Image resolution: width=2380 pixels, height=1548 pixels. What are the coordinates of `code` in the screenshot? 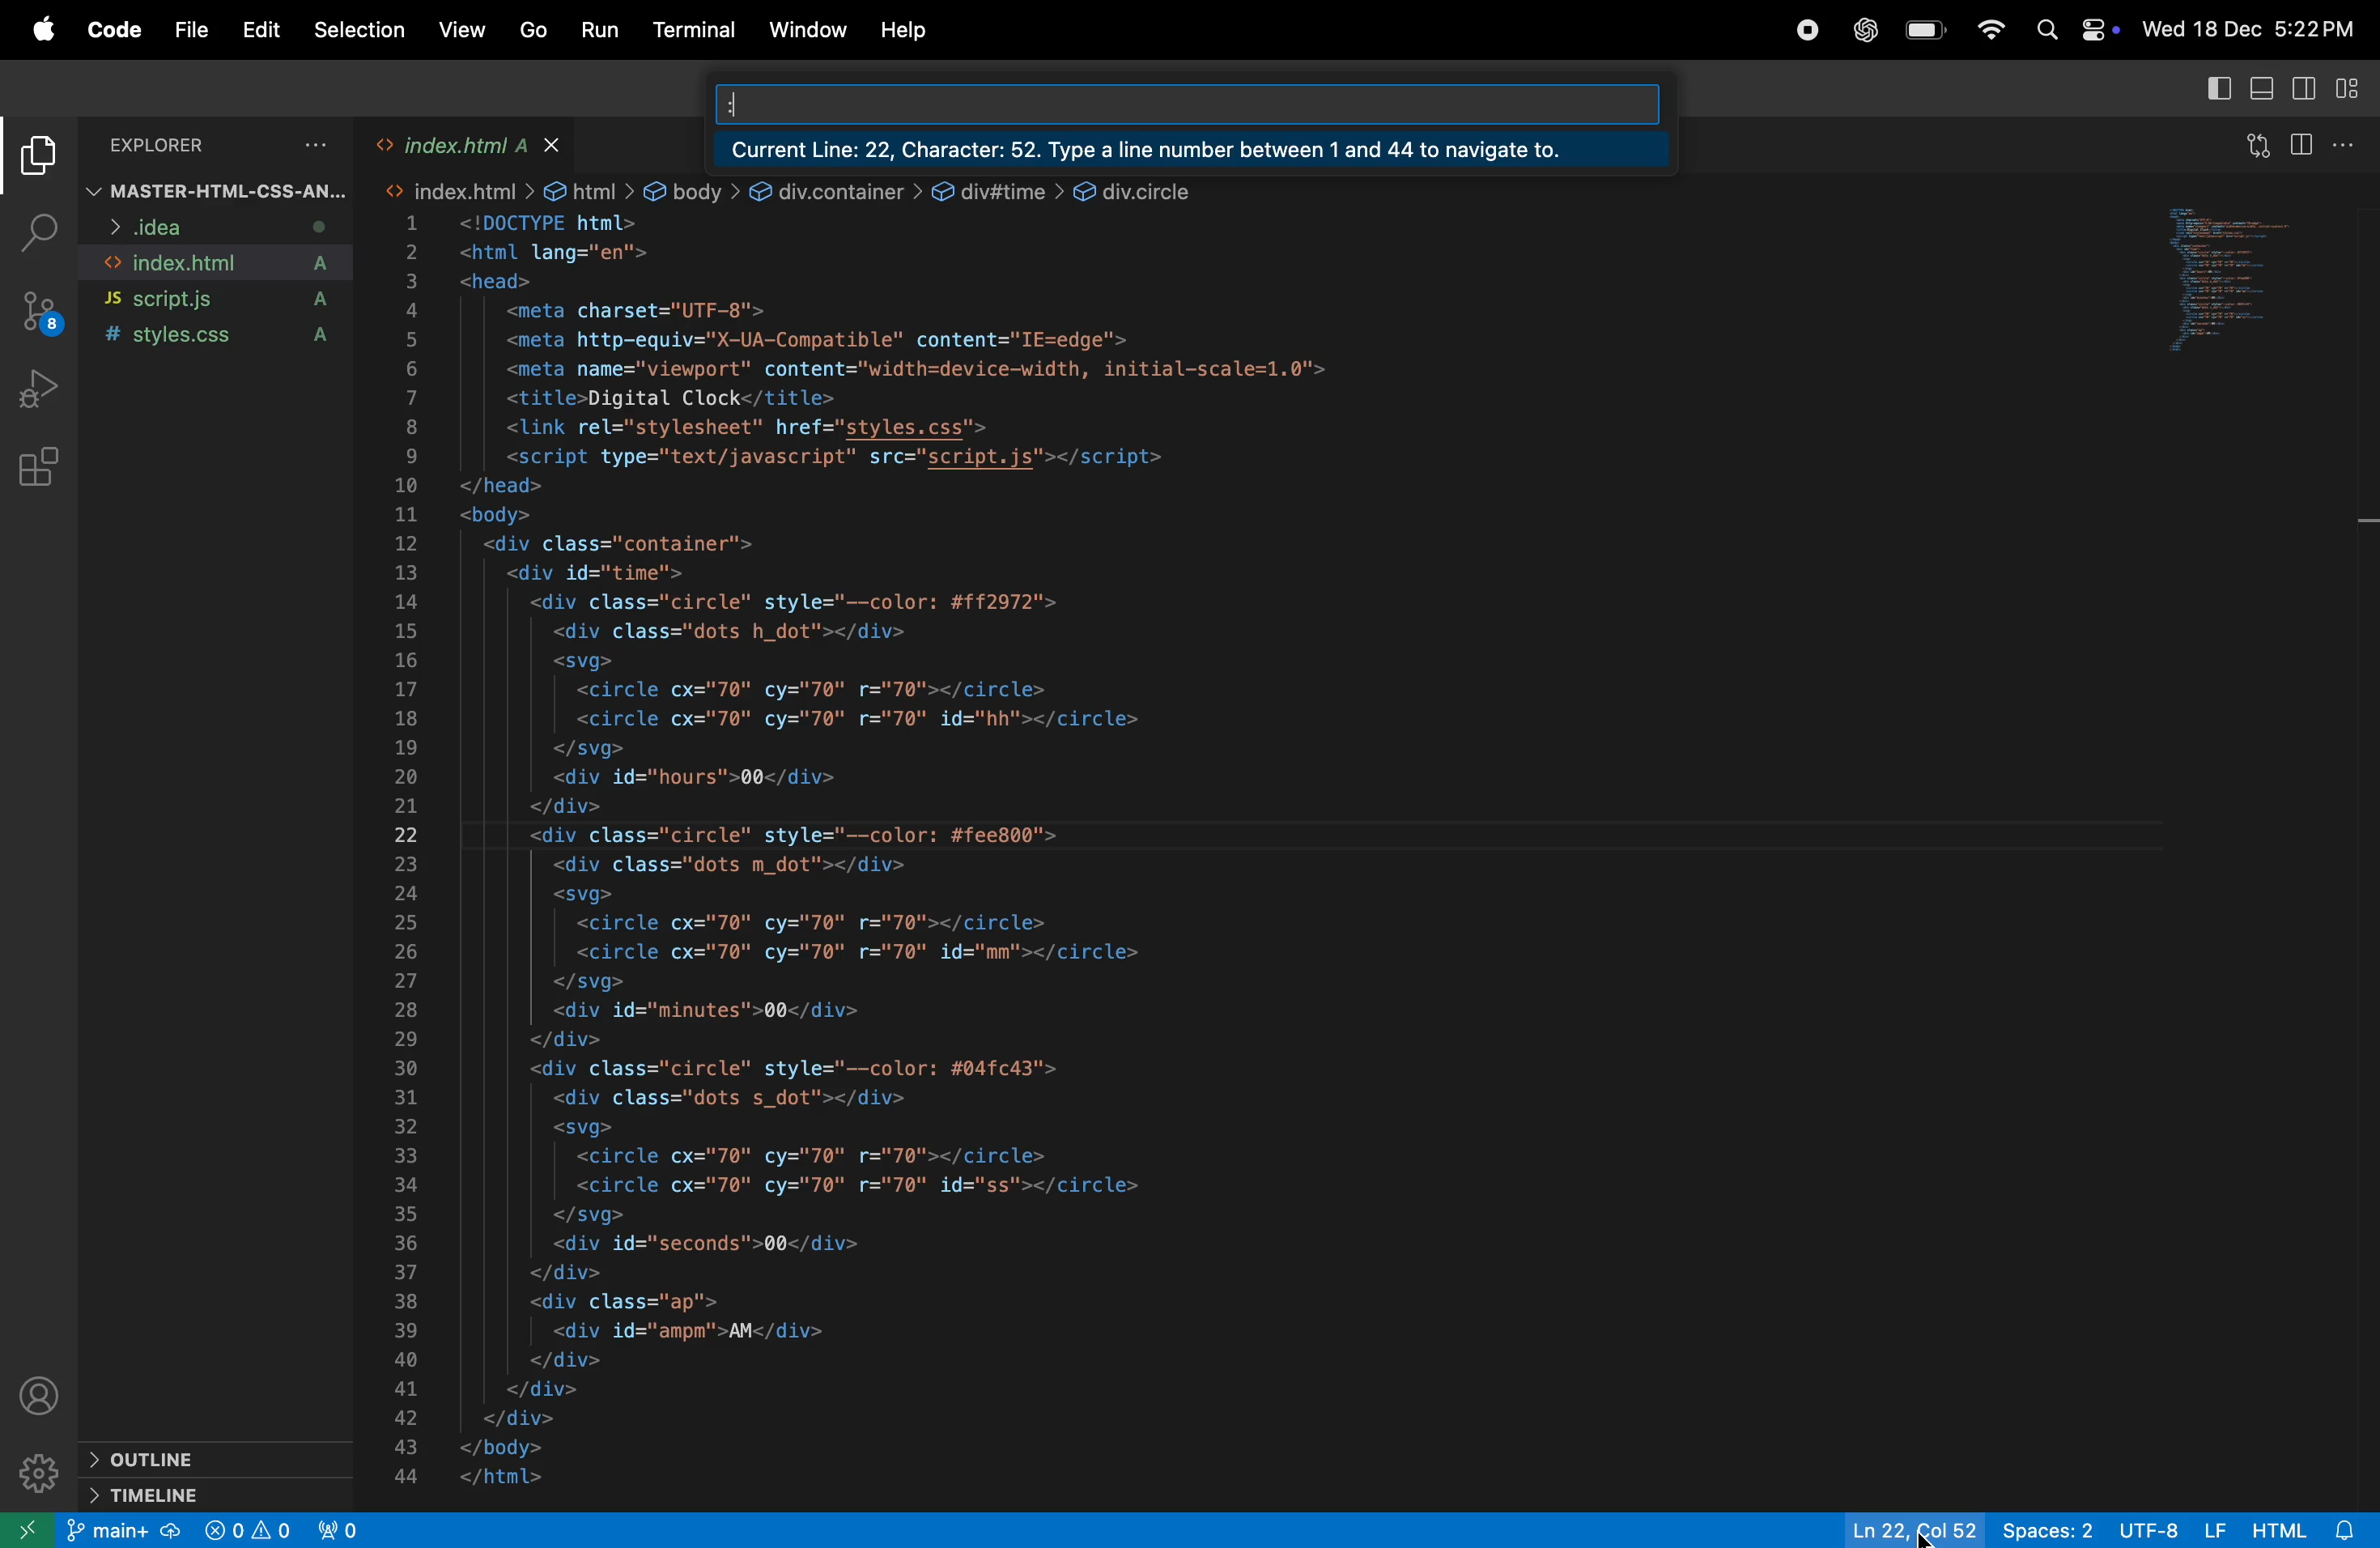 It's located at (114, 28).